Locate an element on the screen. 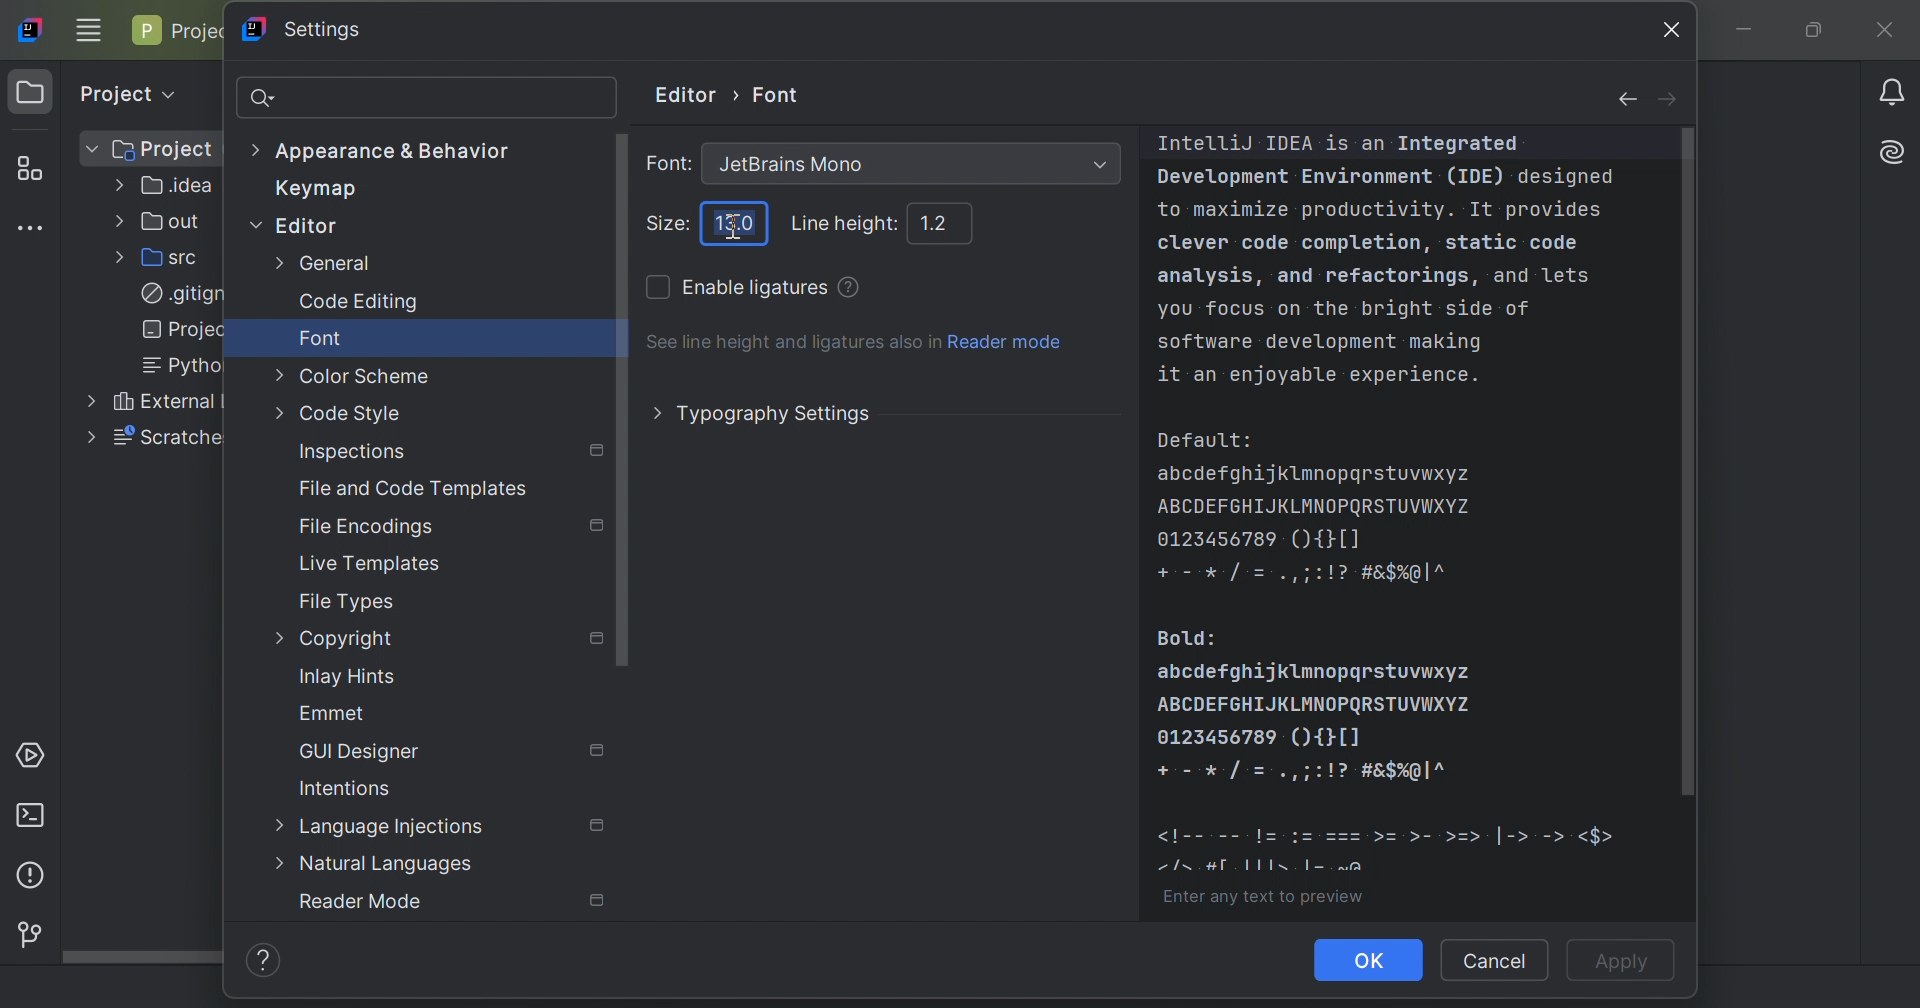 The height and width of the screenshot is (1008, 1920). Reader mode is located at coordinates (360, 902).